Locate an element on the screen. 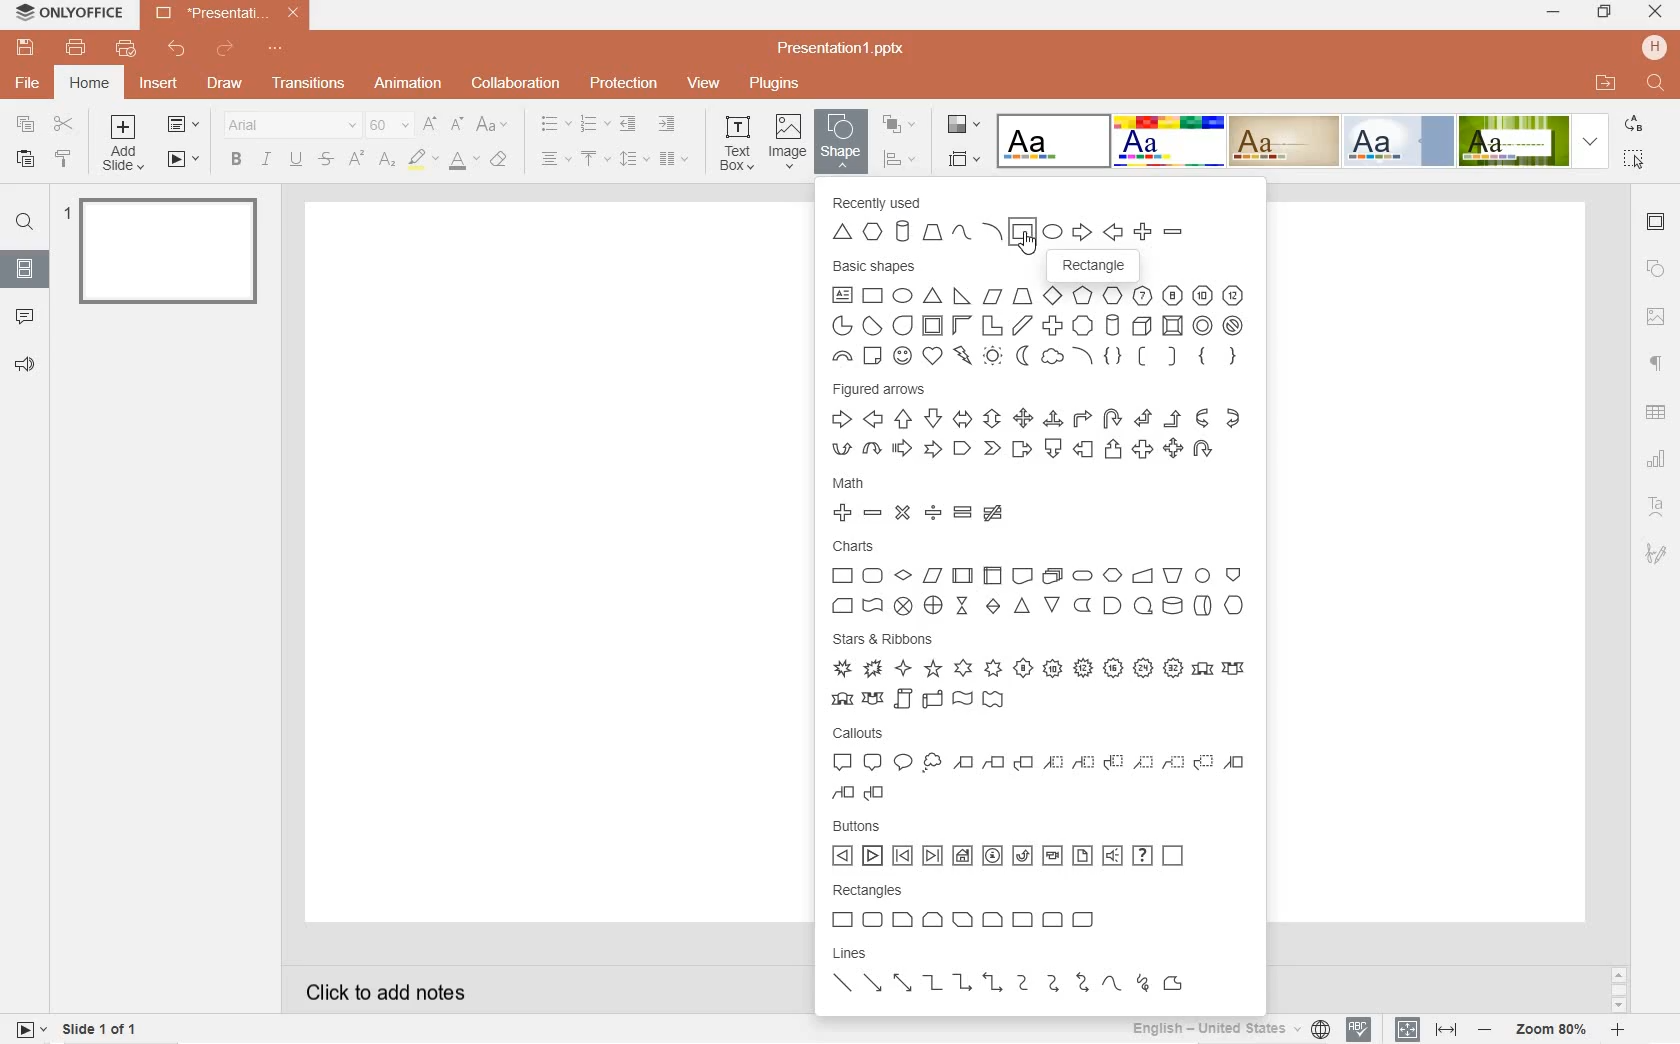 The width and height of the screenshot is (1680, 1044). Arc is located at coordinates (990, 230).